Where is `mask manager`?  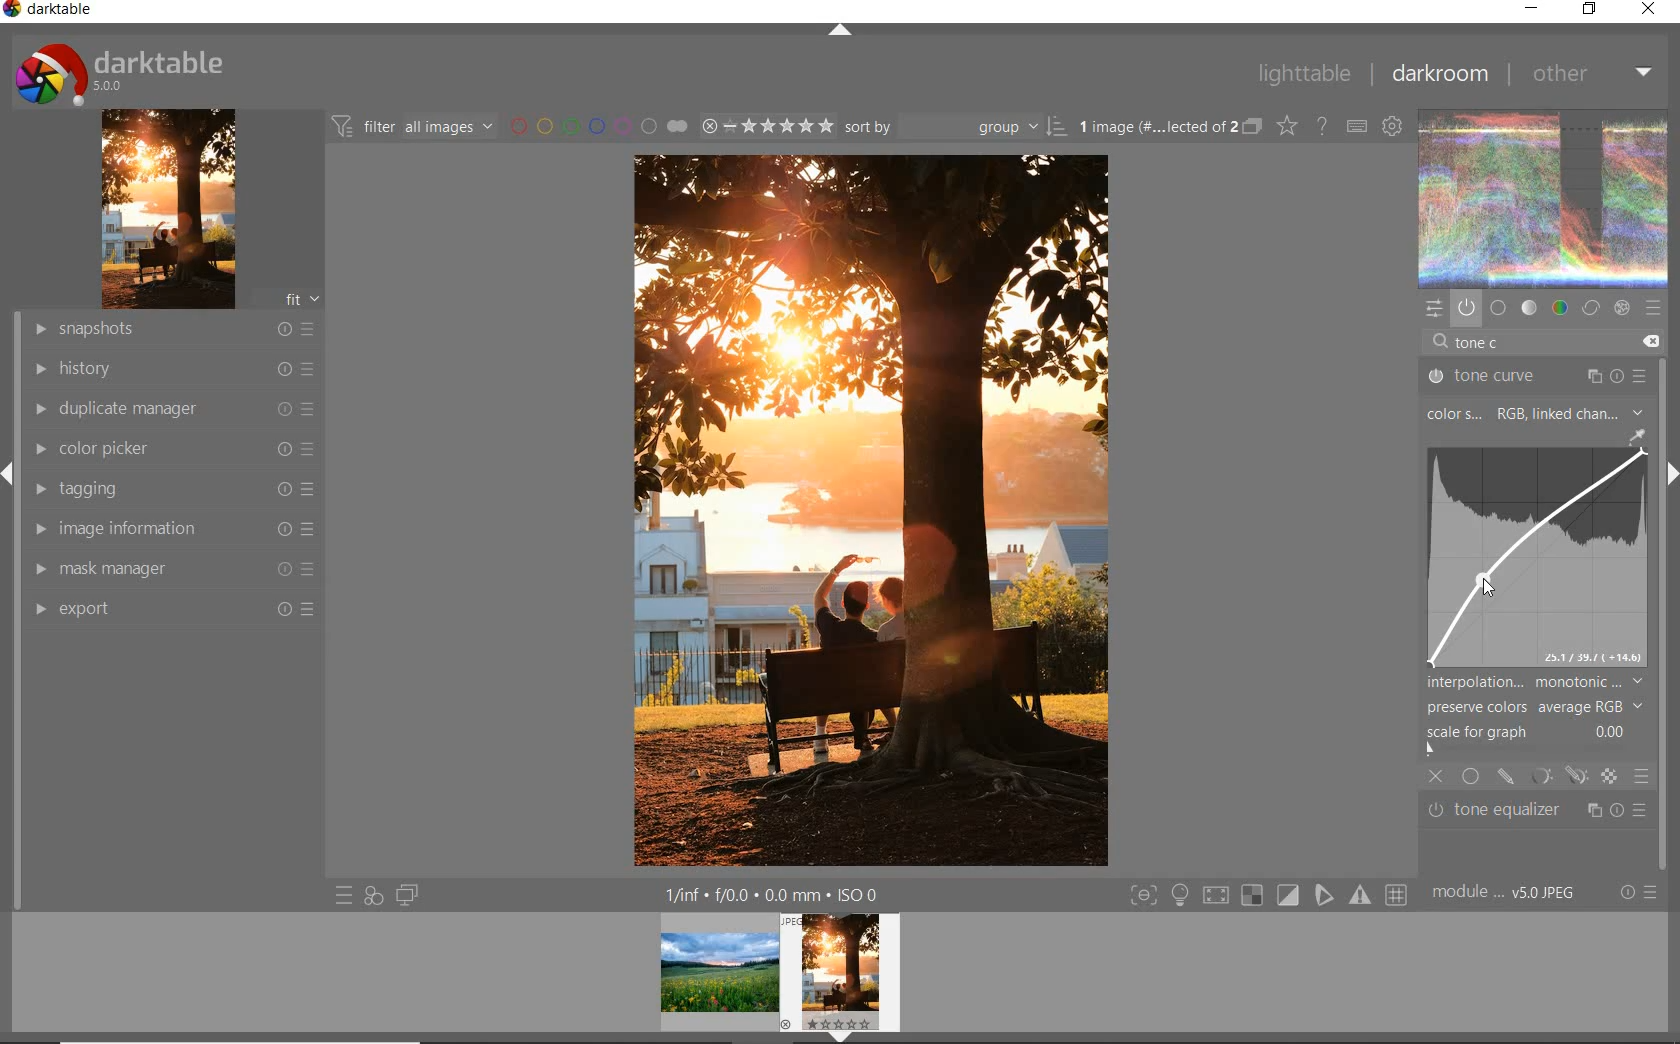
mask manager is located at coordinates (172, 572).